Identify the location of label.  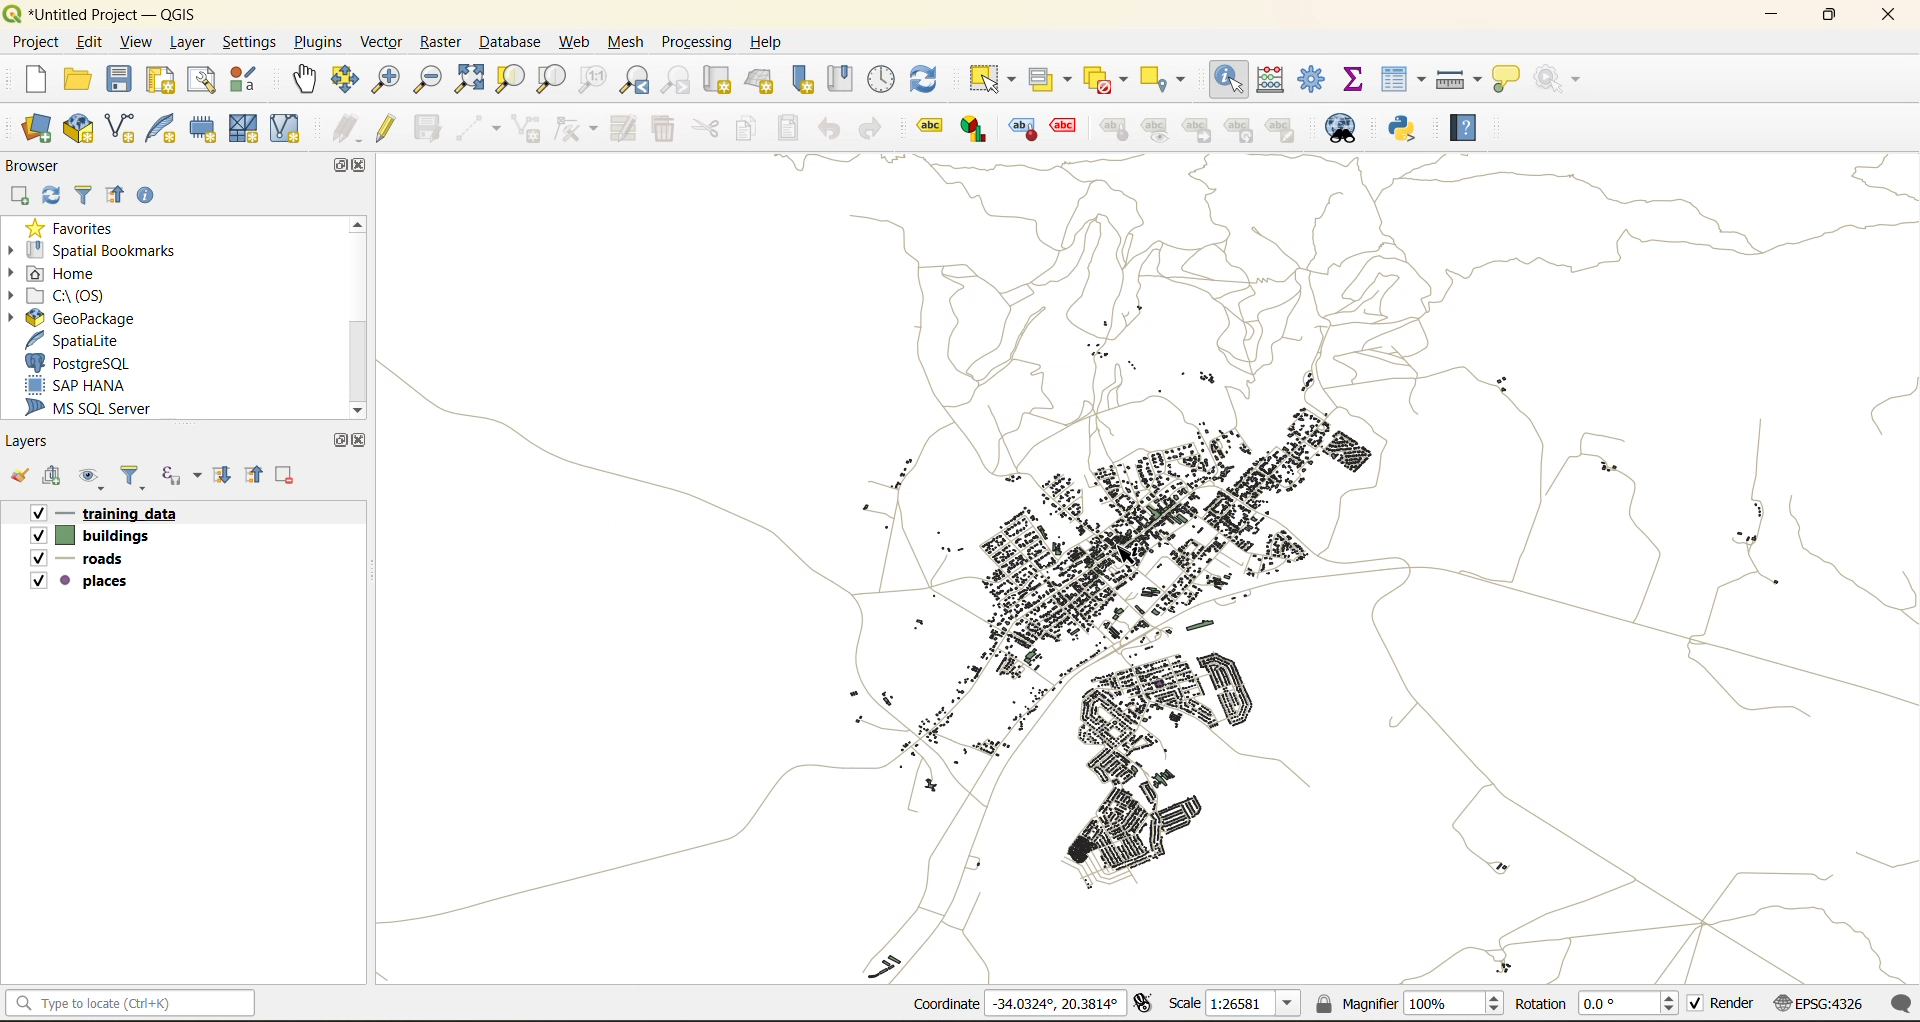
(926, 128).